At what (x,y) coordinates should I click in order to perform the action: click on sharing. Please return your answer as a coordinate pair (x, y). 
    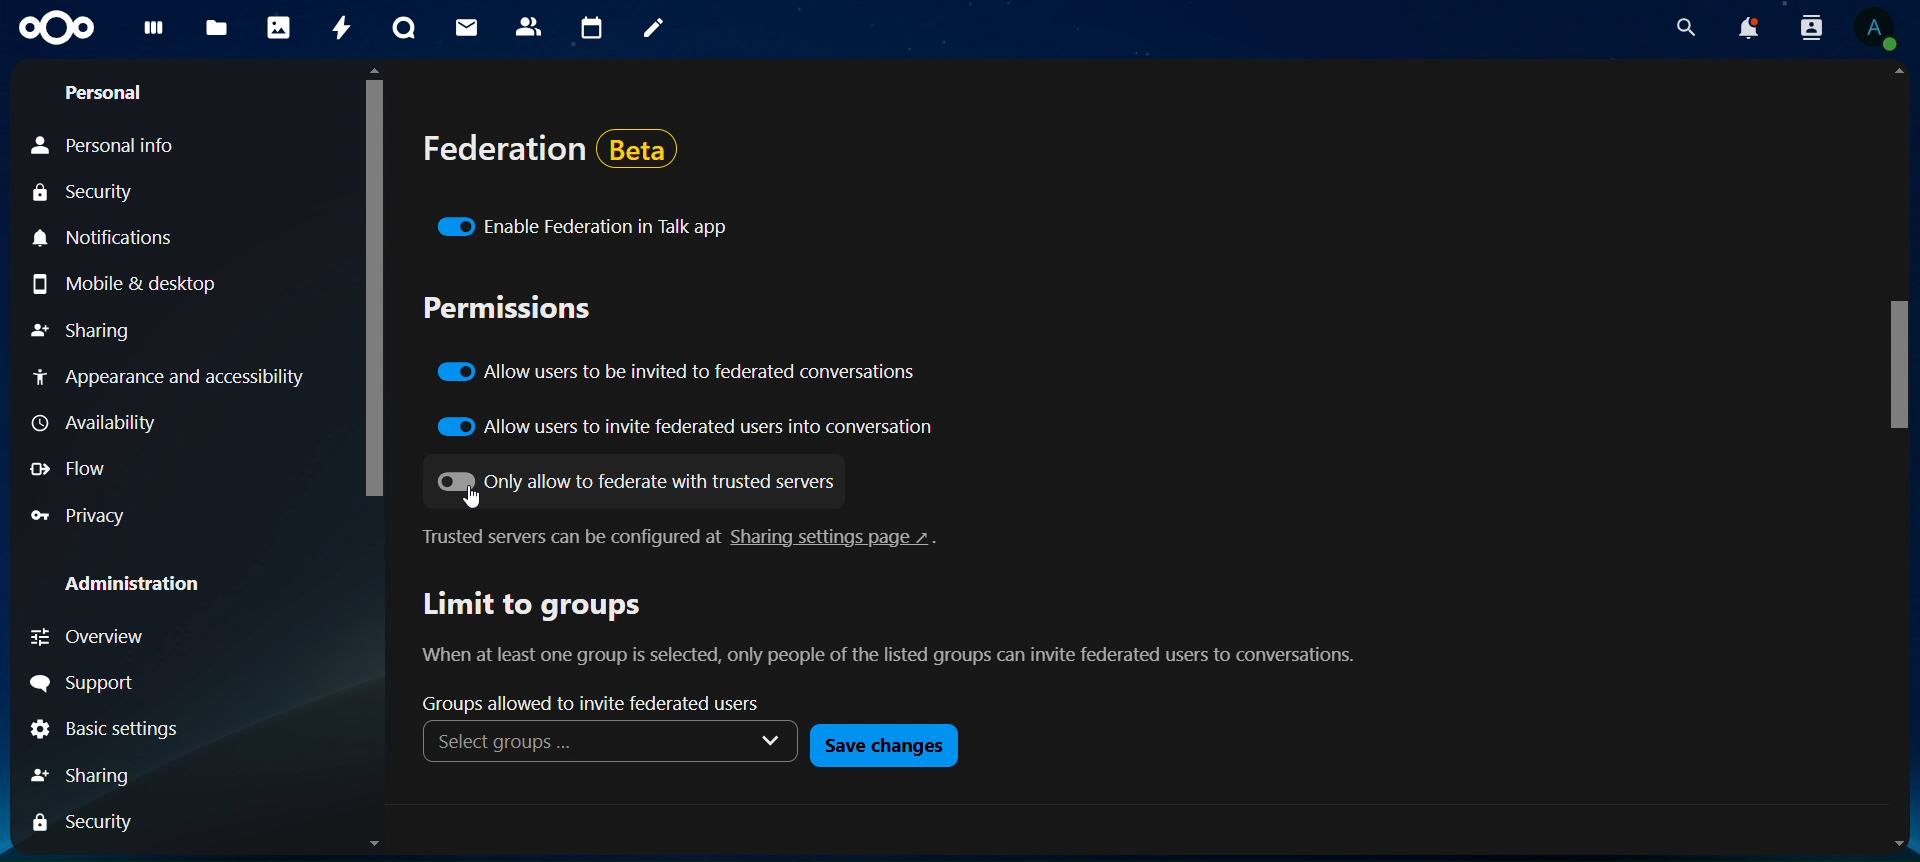
    Looking at the image, I should click on (83, 777).